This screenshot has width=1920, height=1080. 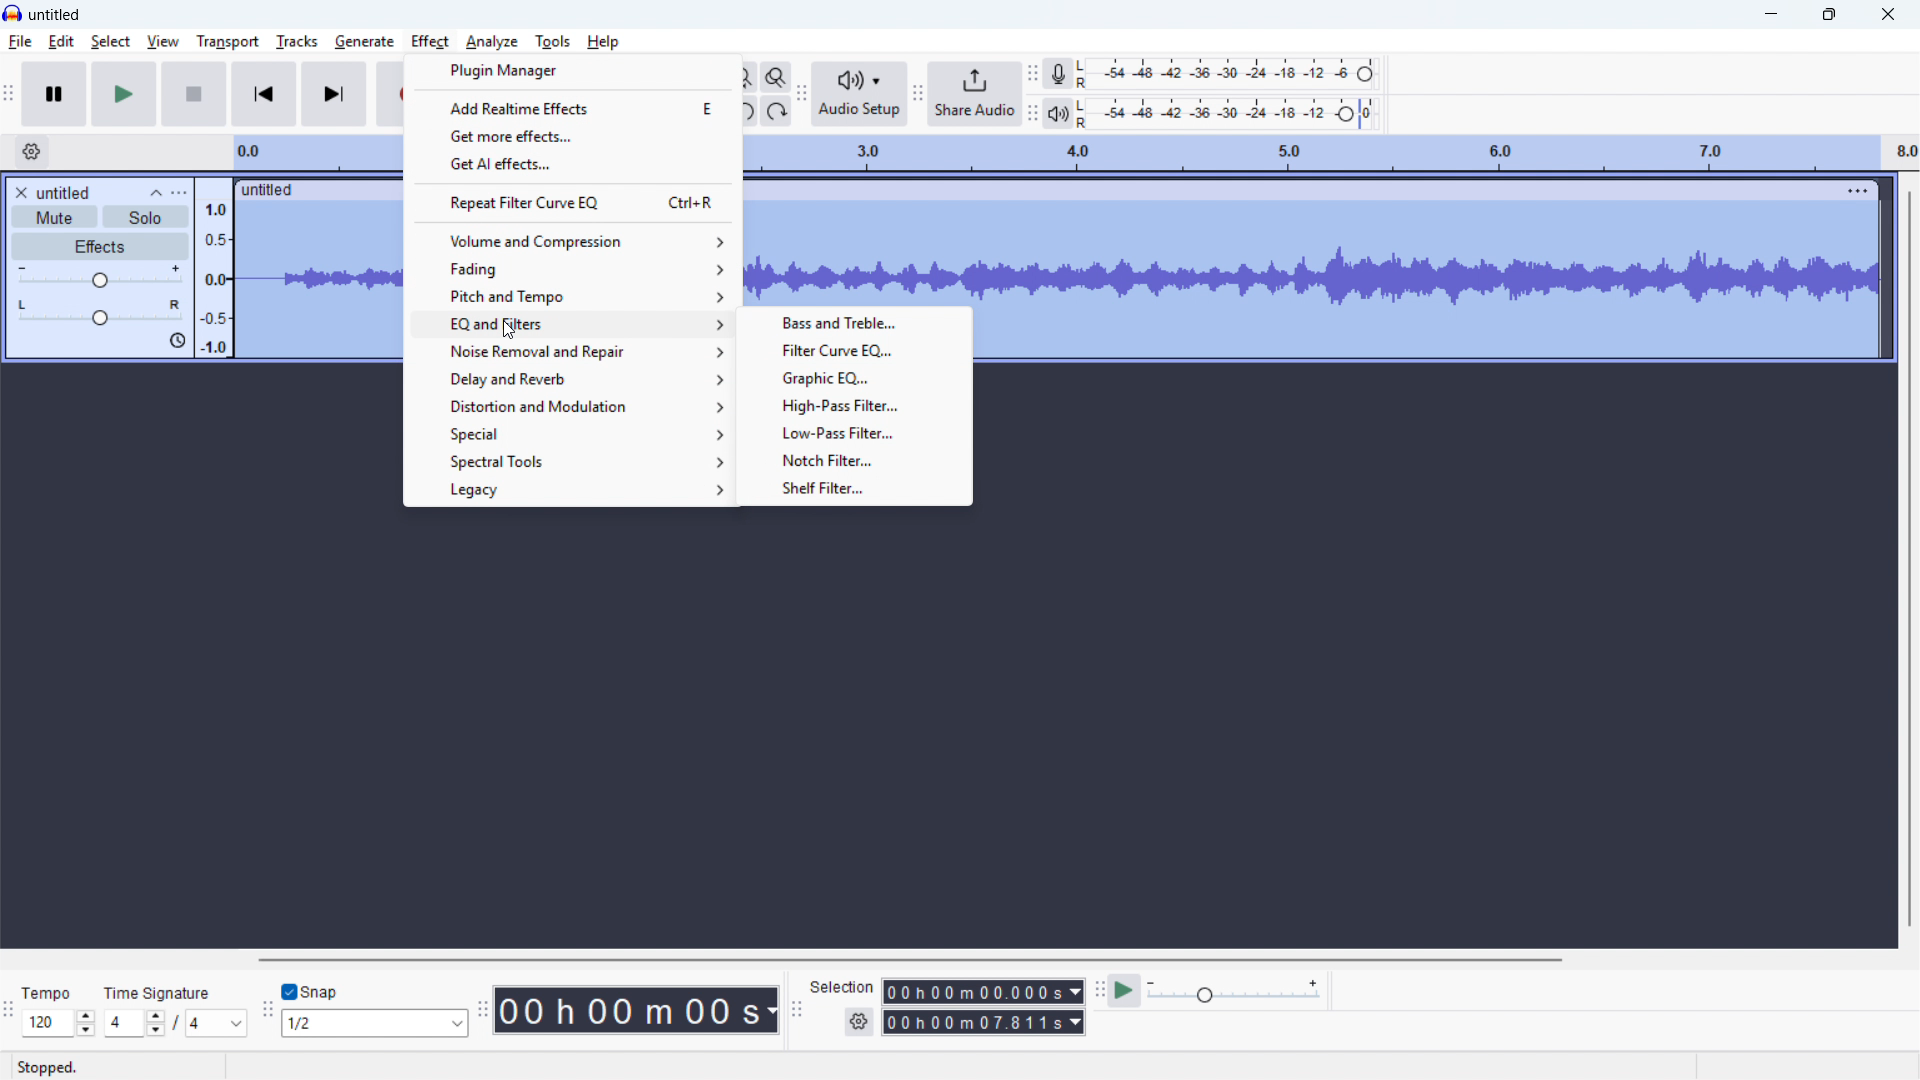 What do you see at coordinates (853, 403) in the screenshot?
I see `` at bounding box center [853, 403].